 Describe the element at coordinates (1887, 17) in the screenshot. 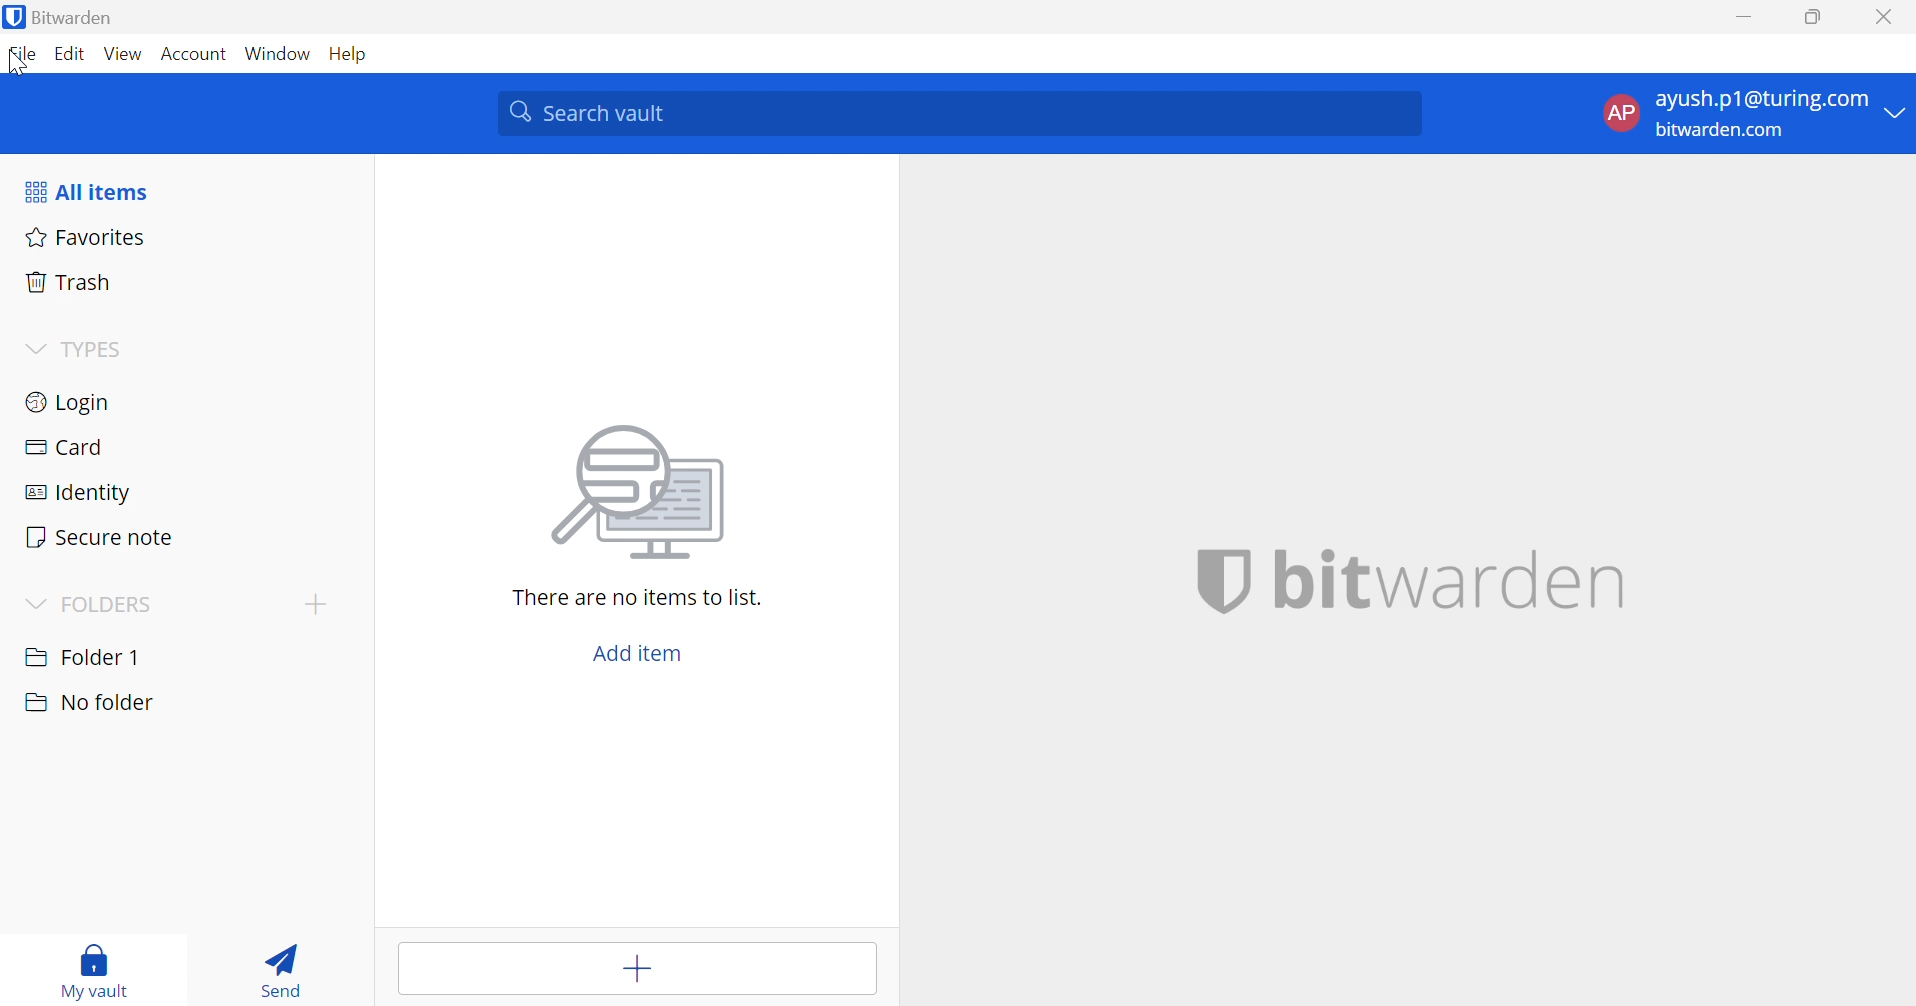

I see `Close` at that location.